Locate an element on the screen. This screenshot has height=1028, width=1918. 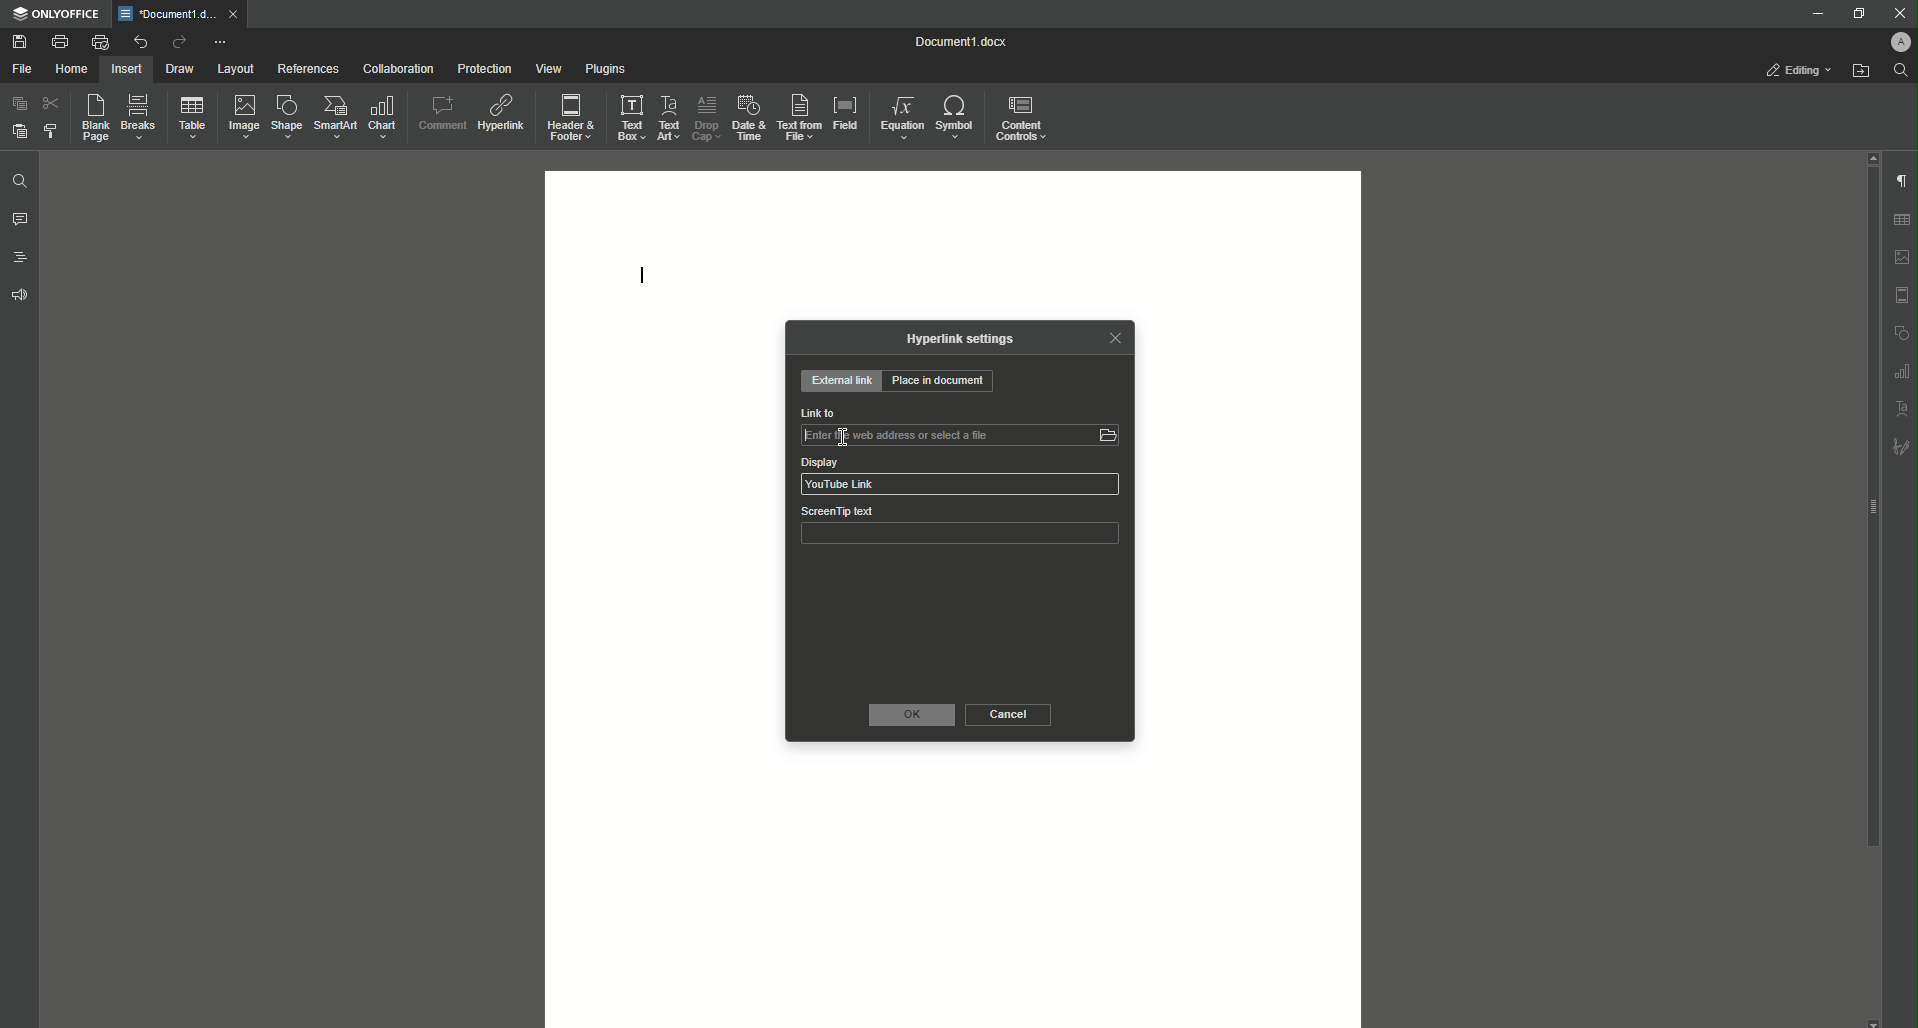
Header and Footer is located at coordinates (571, 117).